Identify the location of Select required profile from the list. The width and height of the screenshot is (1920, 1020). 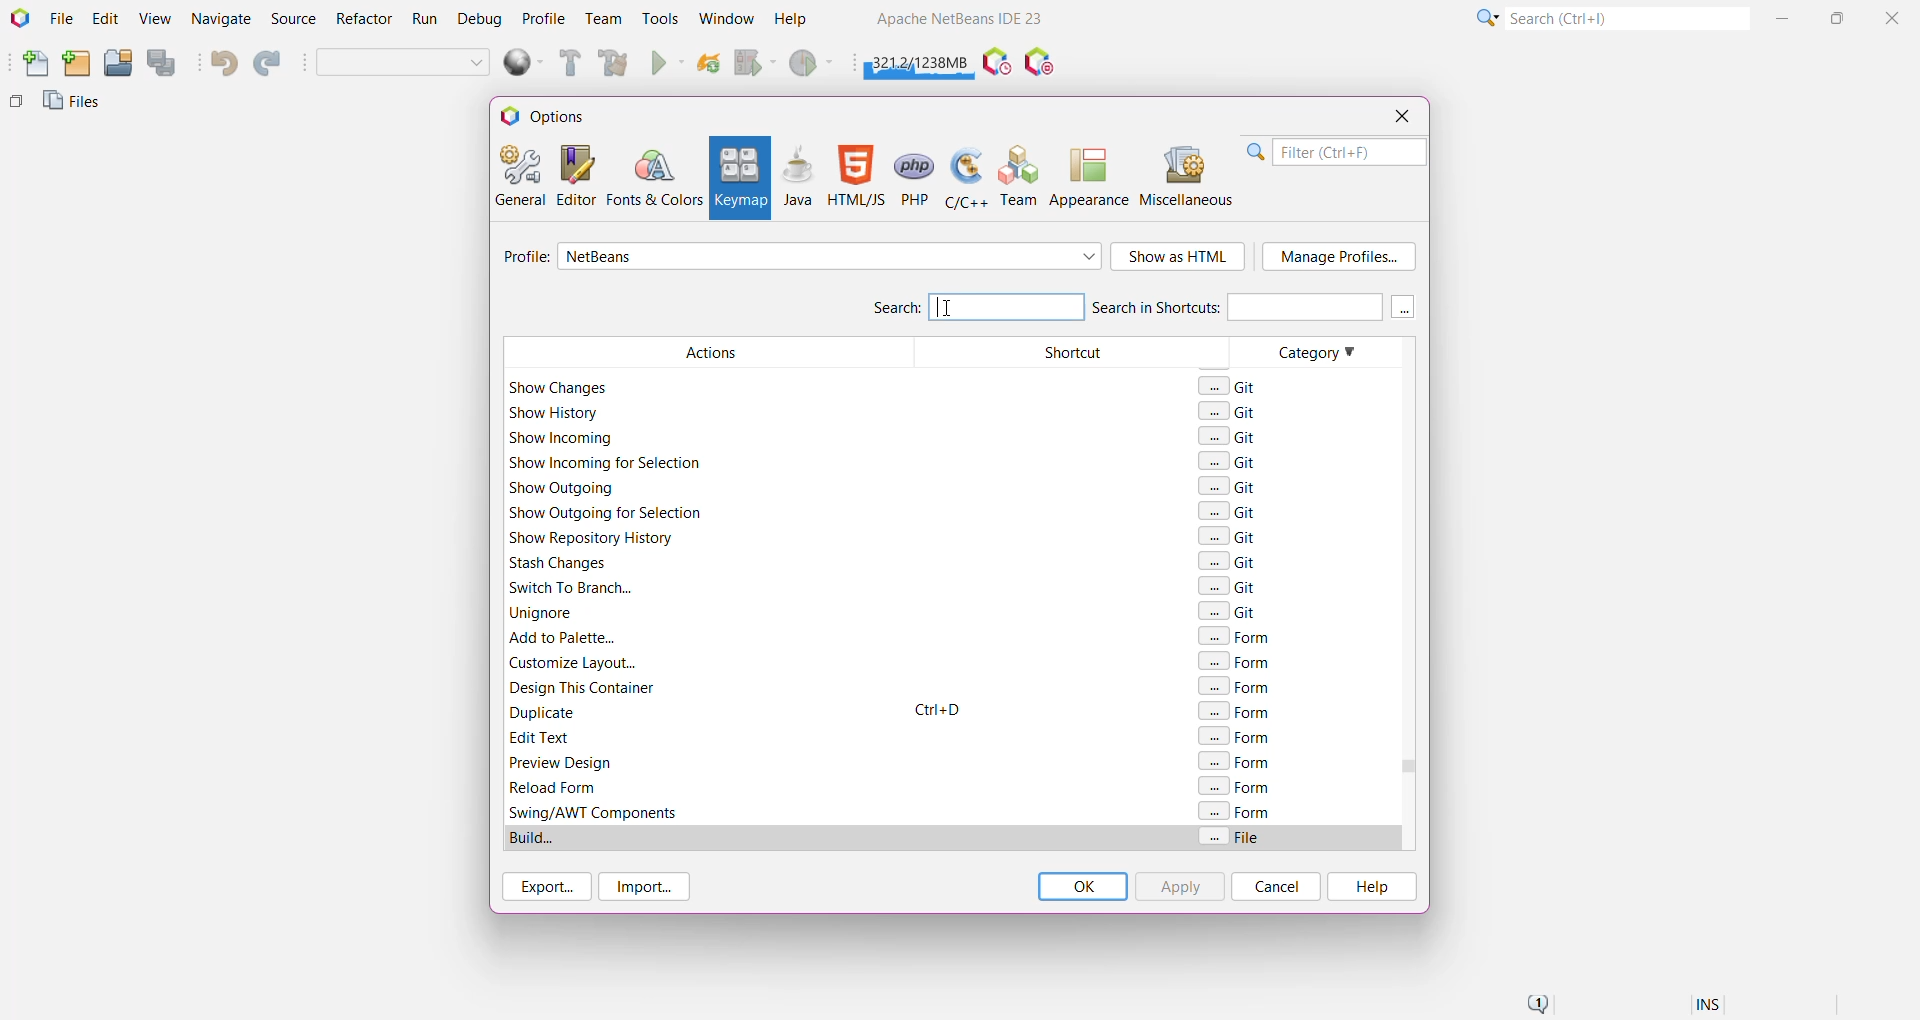
(830, 256).